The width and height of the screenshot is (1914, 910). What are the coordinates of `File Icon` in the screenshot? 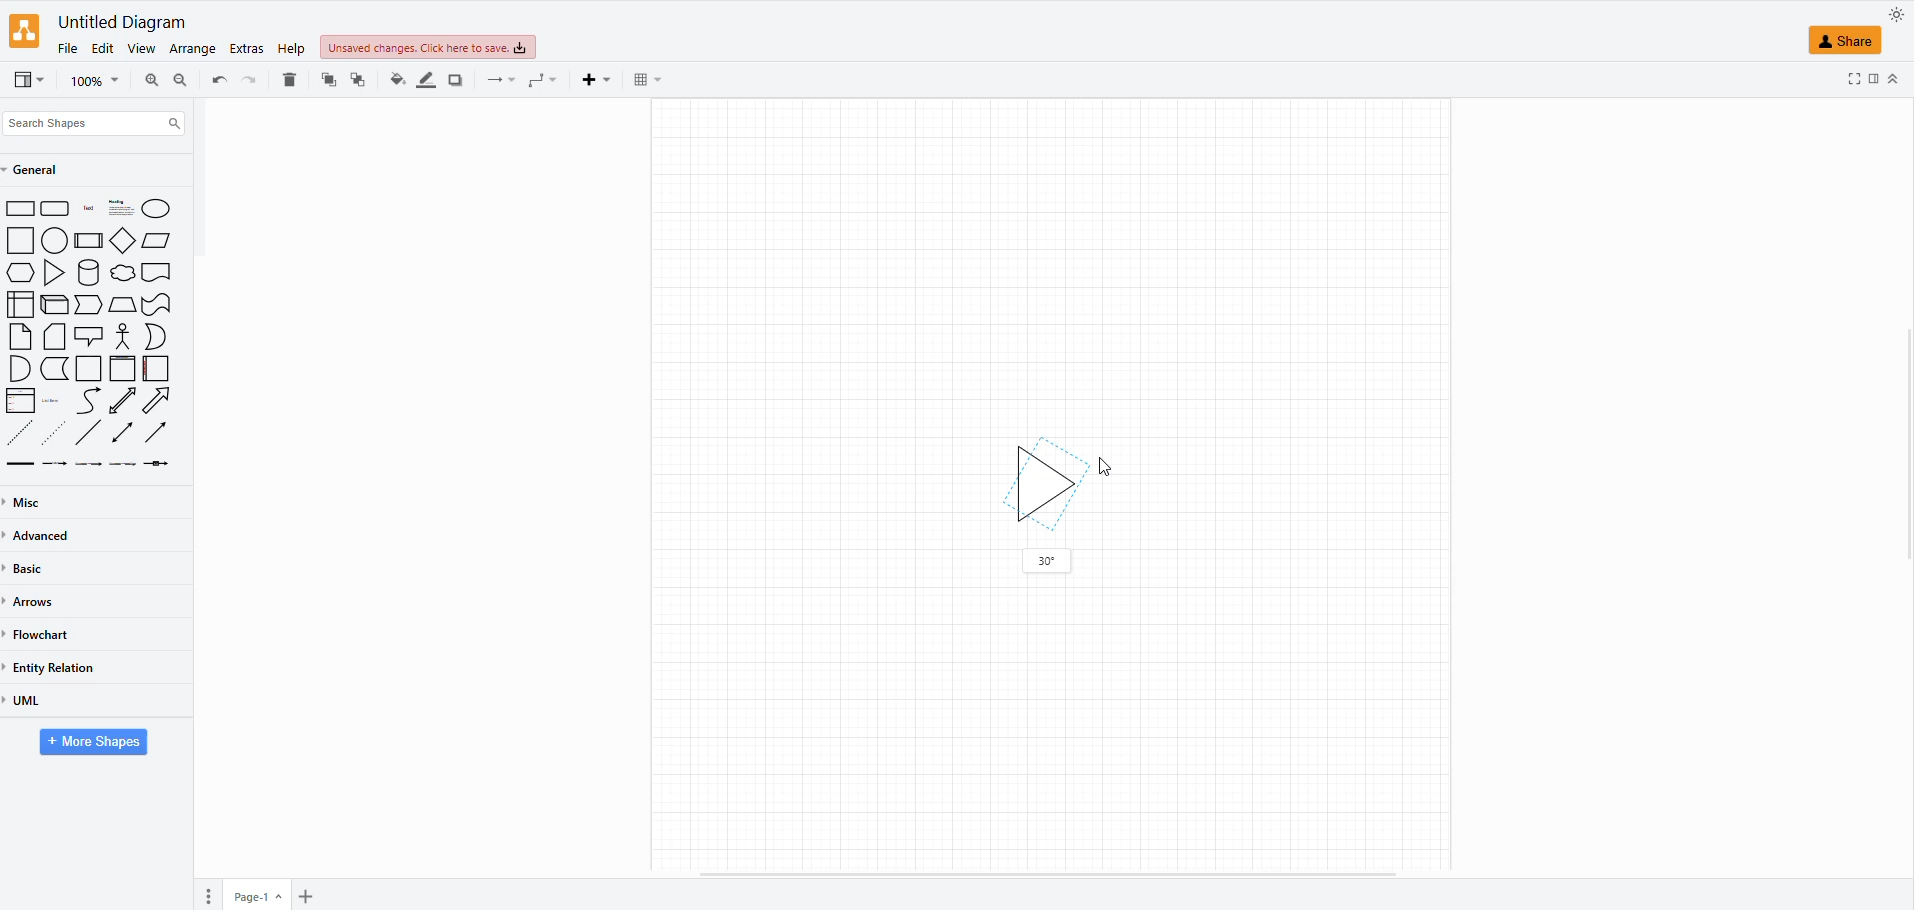 It's located at (55, 337).